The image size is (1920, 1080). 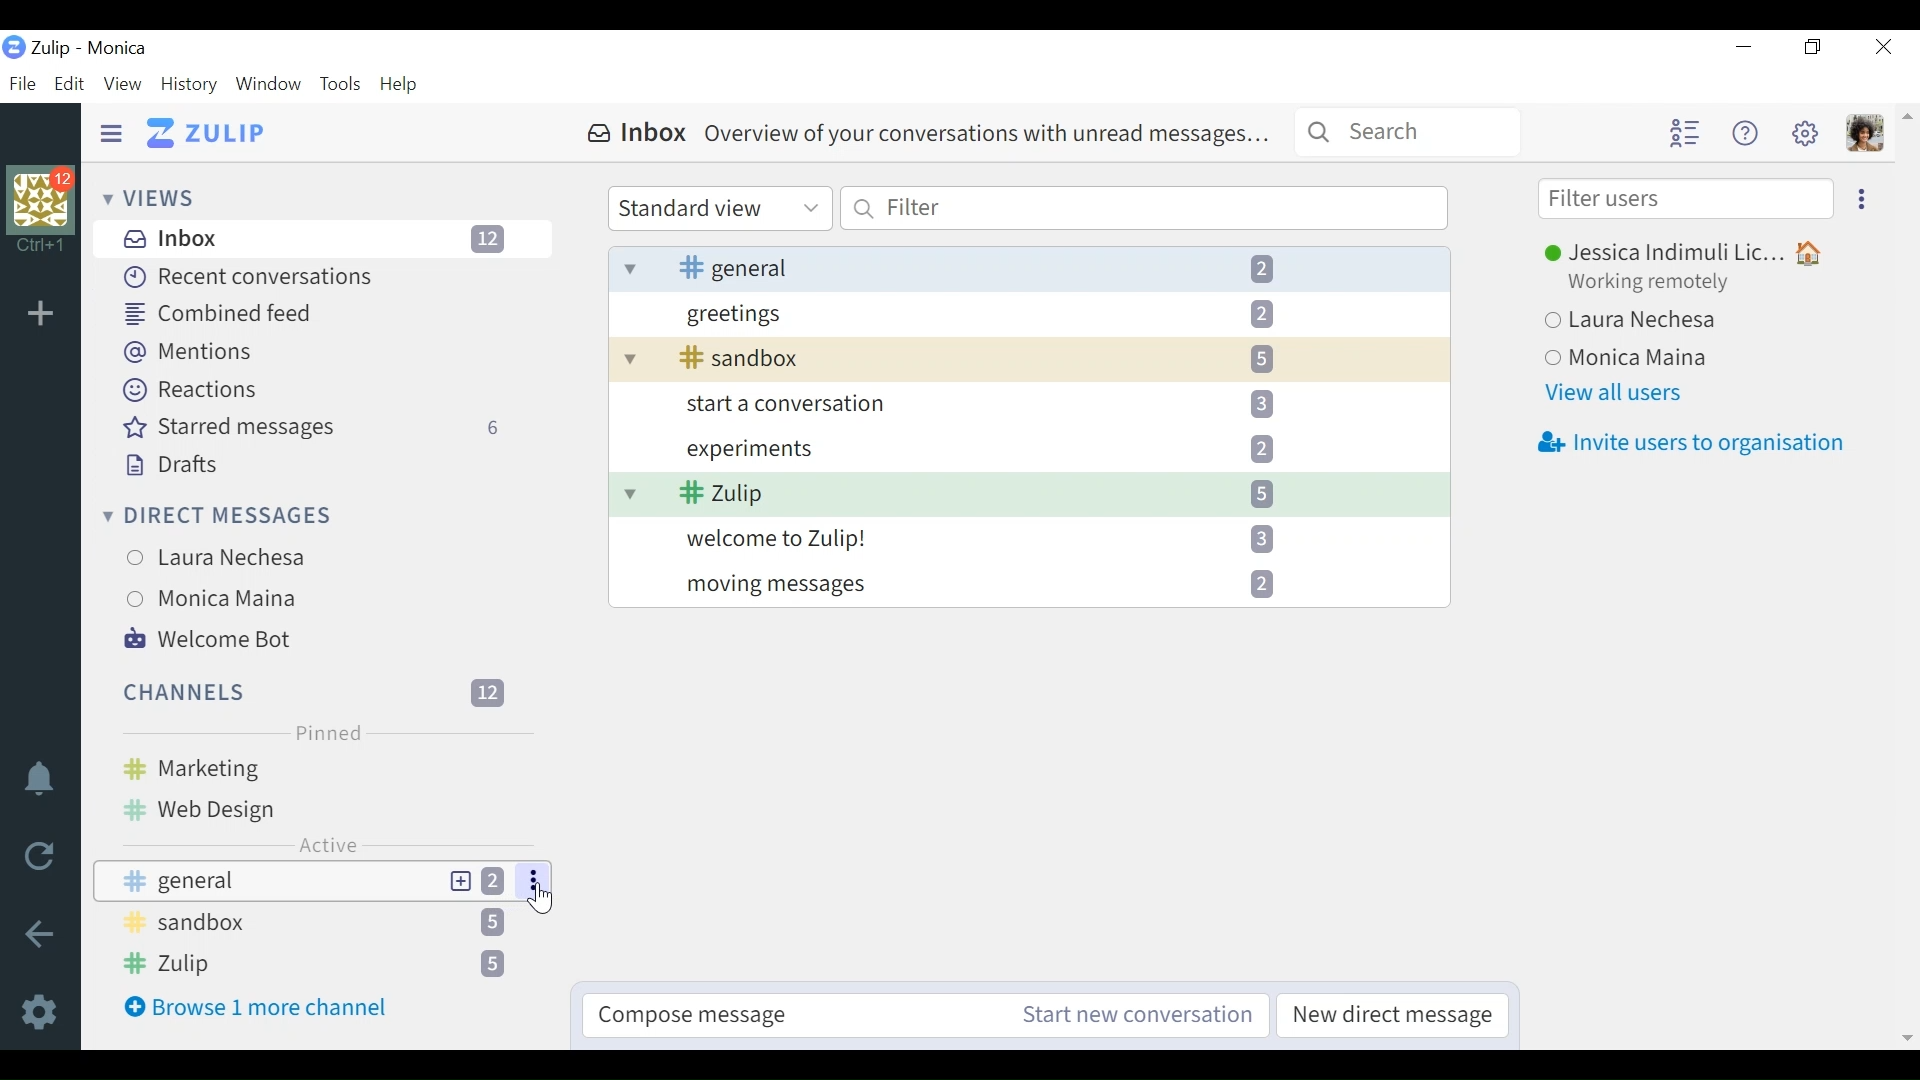 I want to click on 2, so click(x=499, y=881).